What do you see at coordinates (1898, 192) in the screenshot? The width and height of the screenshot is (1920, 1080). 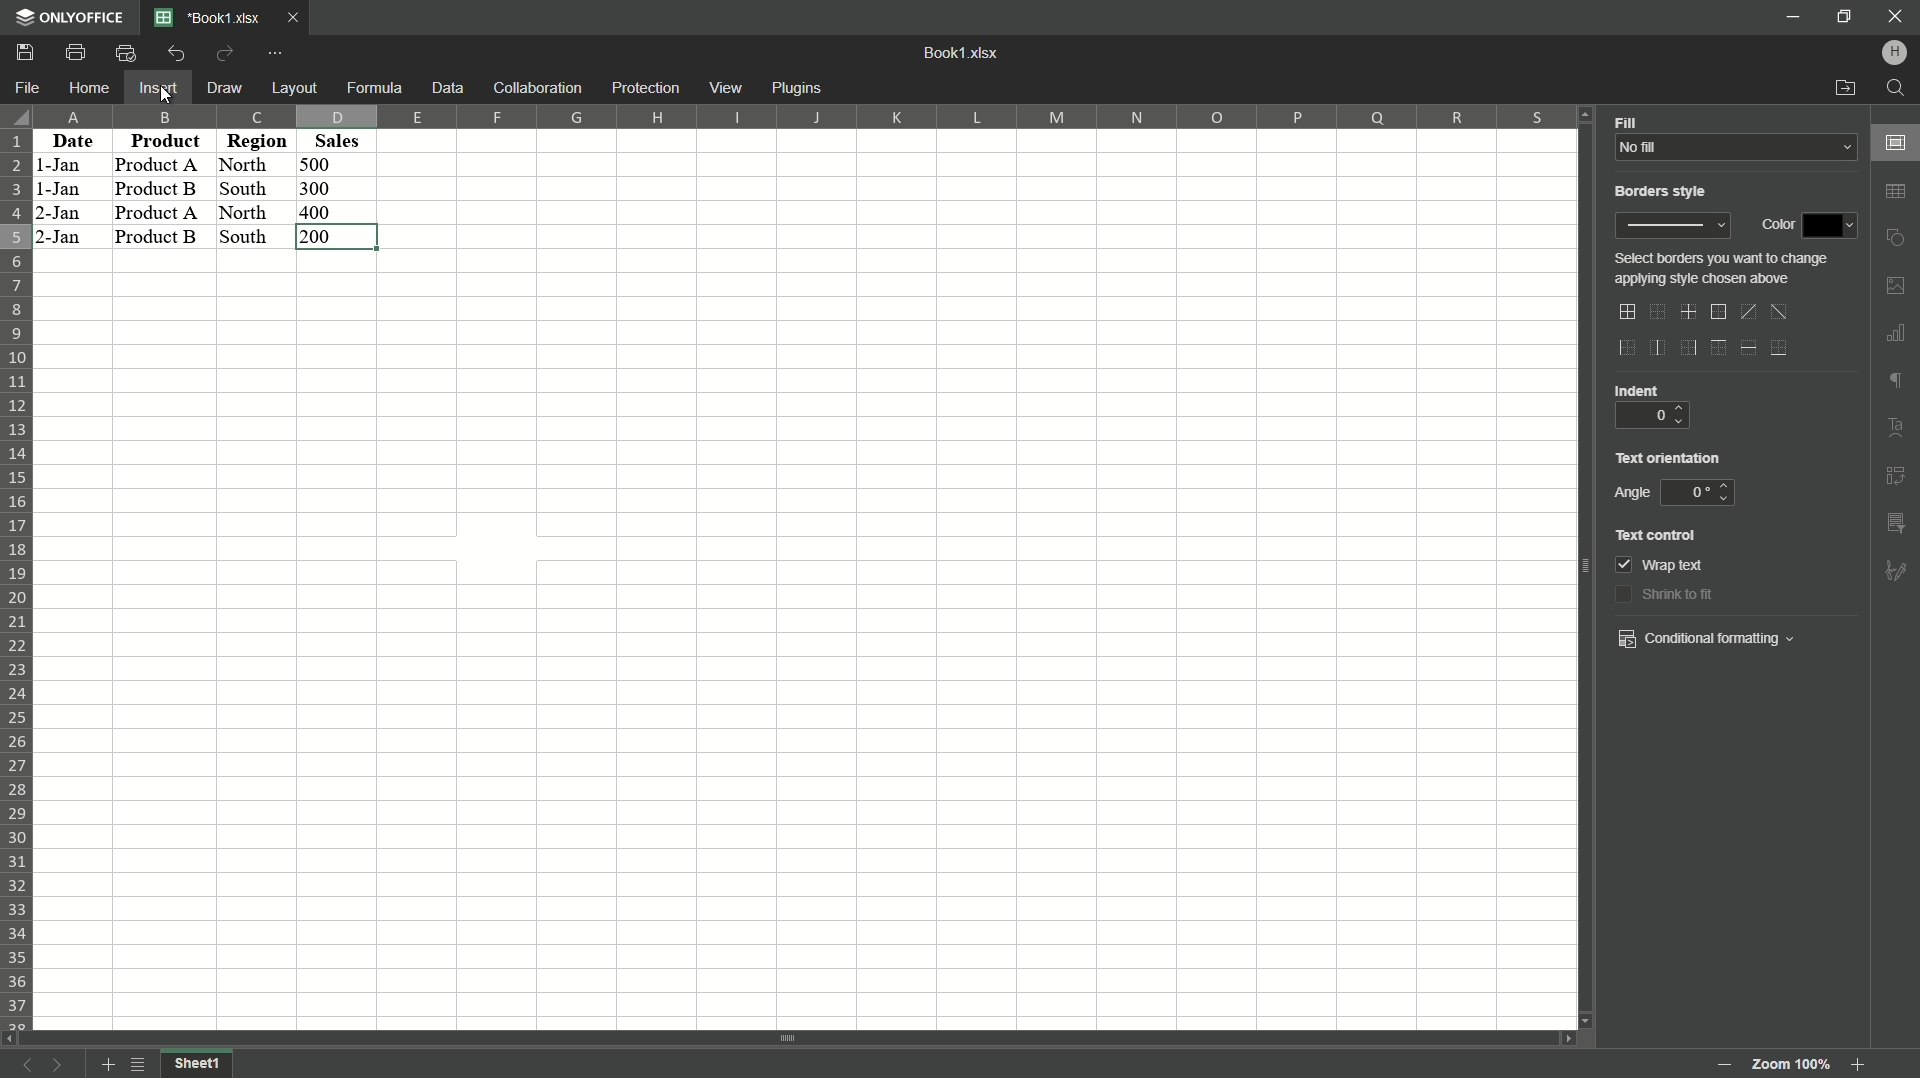 I see `insert table` at bounding box center [1898, 192].